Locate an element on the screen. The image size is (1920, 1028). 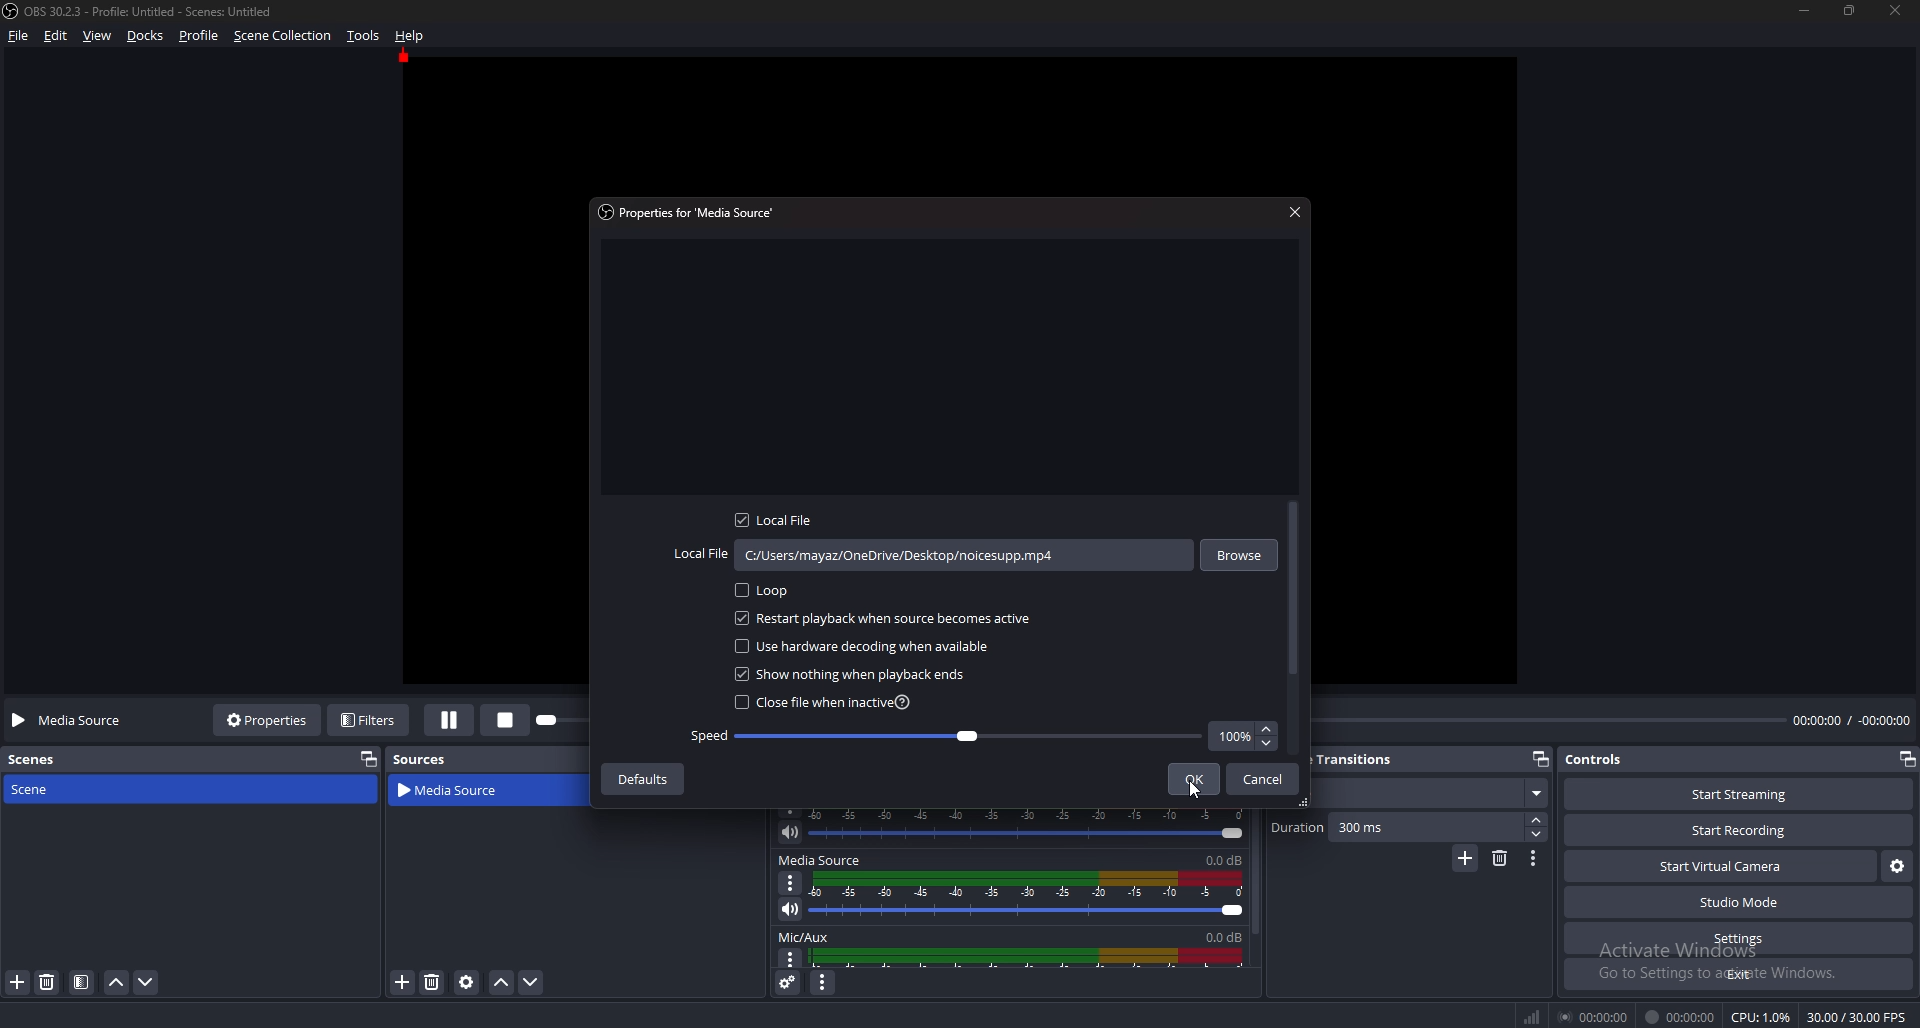
add scene is located at coordinates (19, 982).